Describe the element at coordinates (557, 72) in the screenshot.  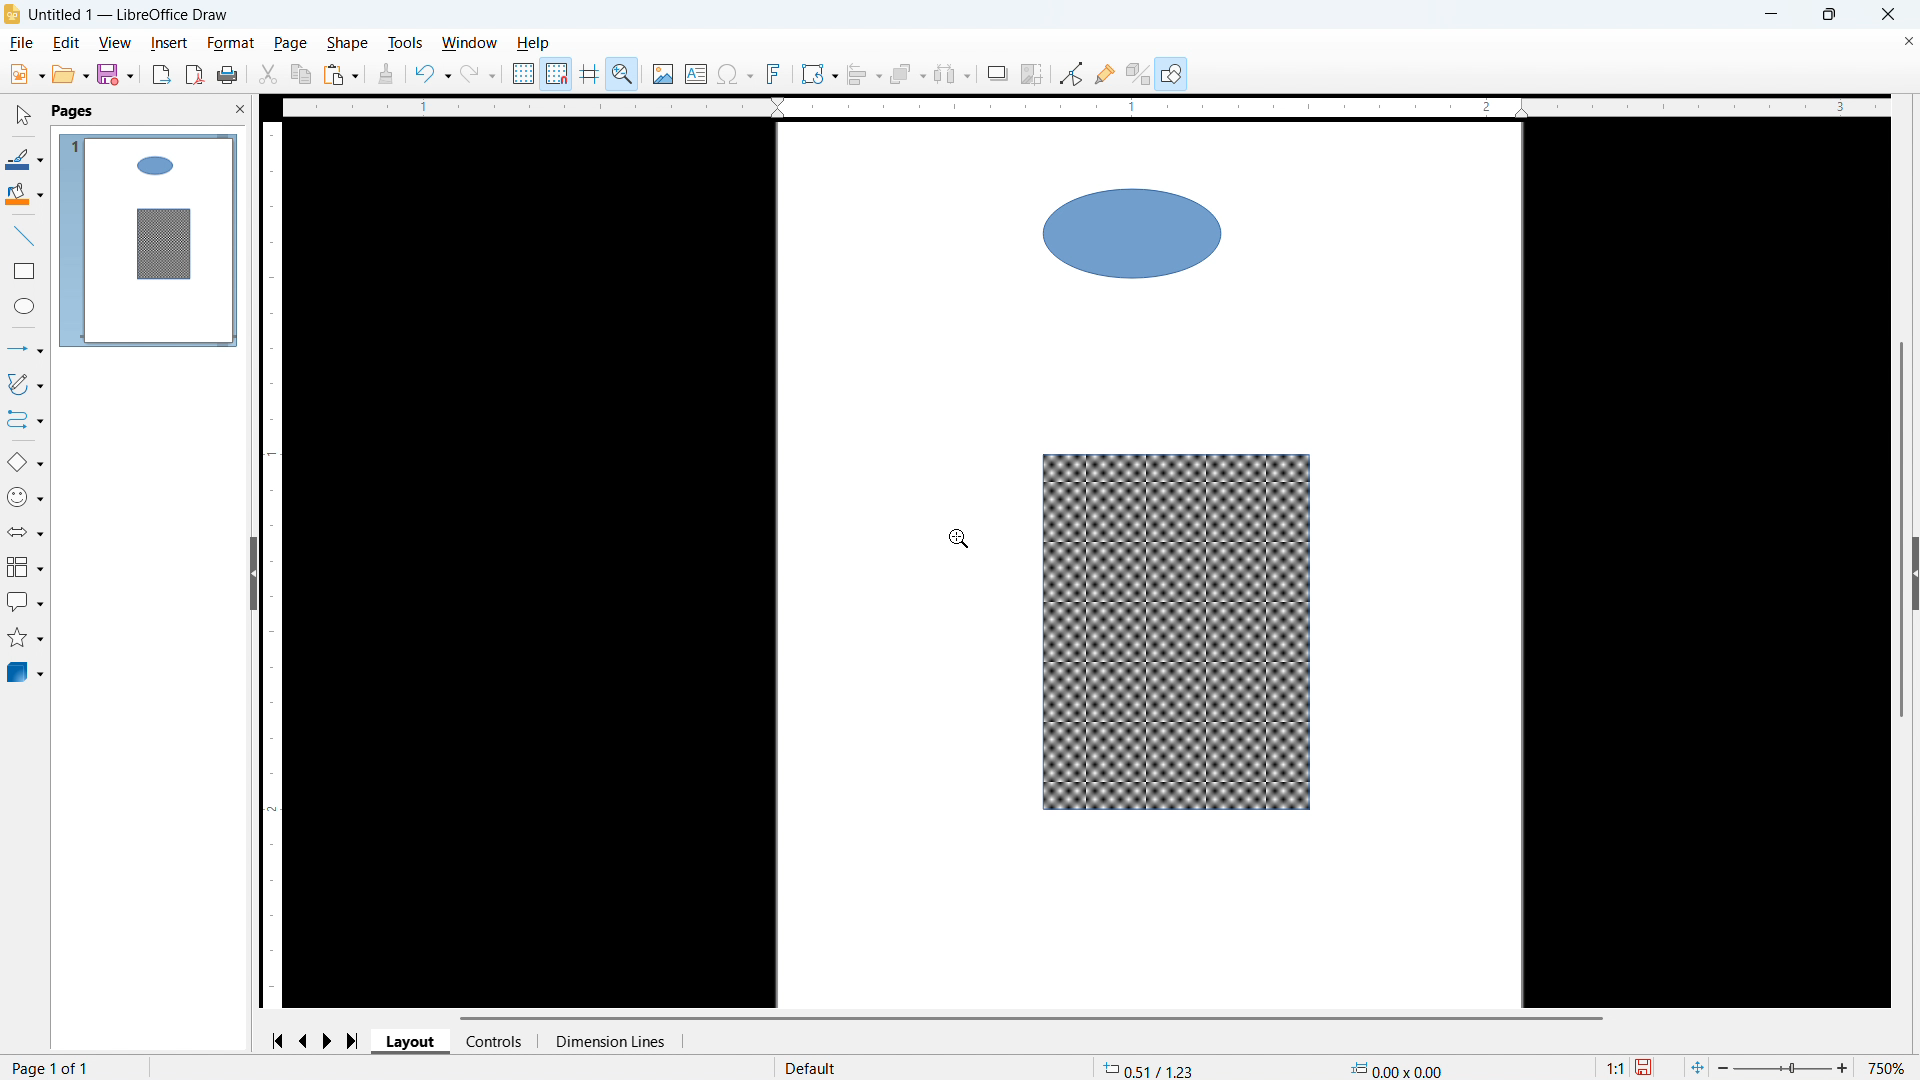
I see `Snap to grid ` at that location.